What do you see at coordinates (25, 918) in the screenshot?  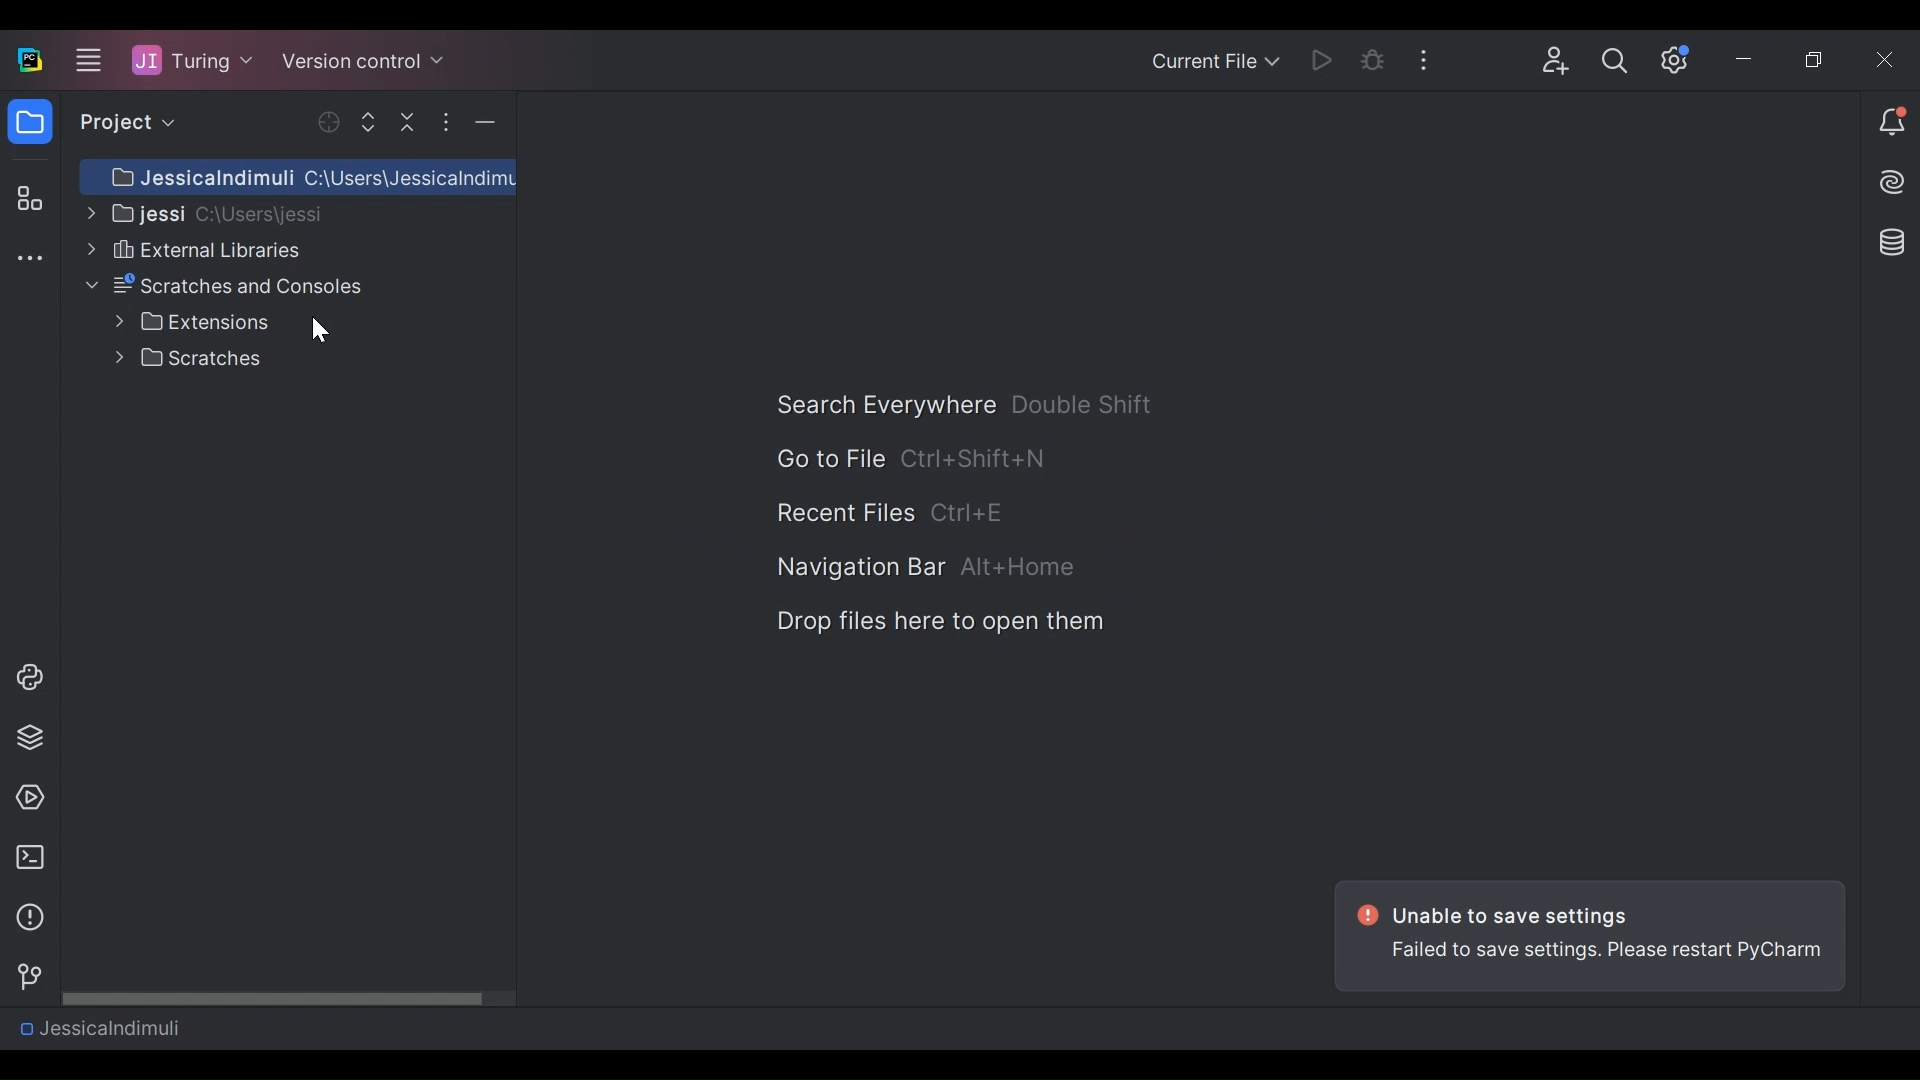 I see `information` at bounding box center [25, 918].